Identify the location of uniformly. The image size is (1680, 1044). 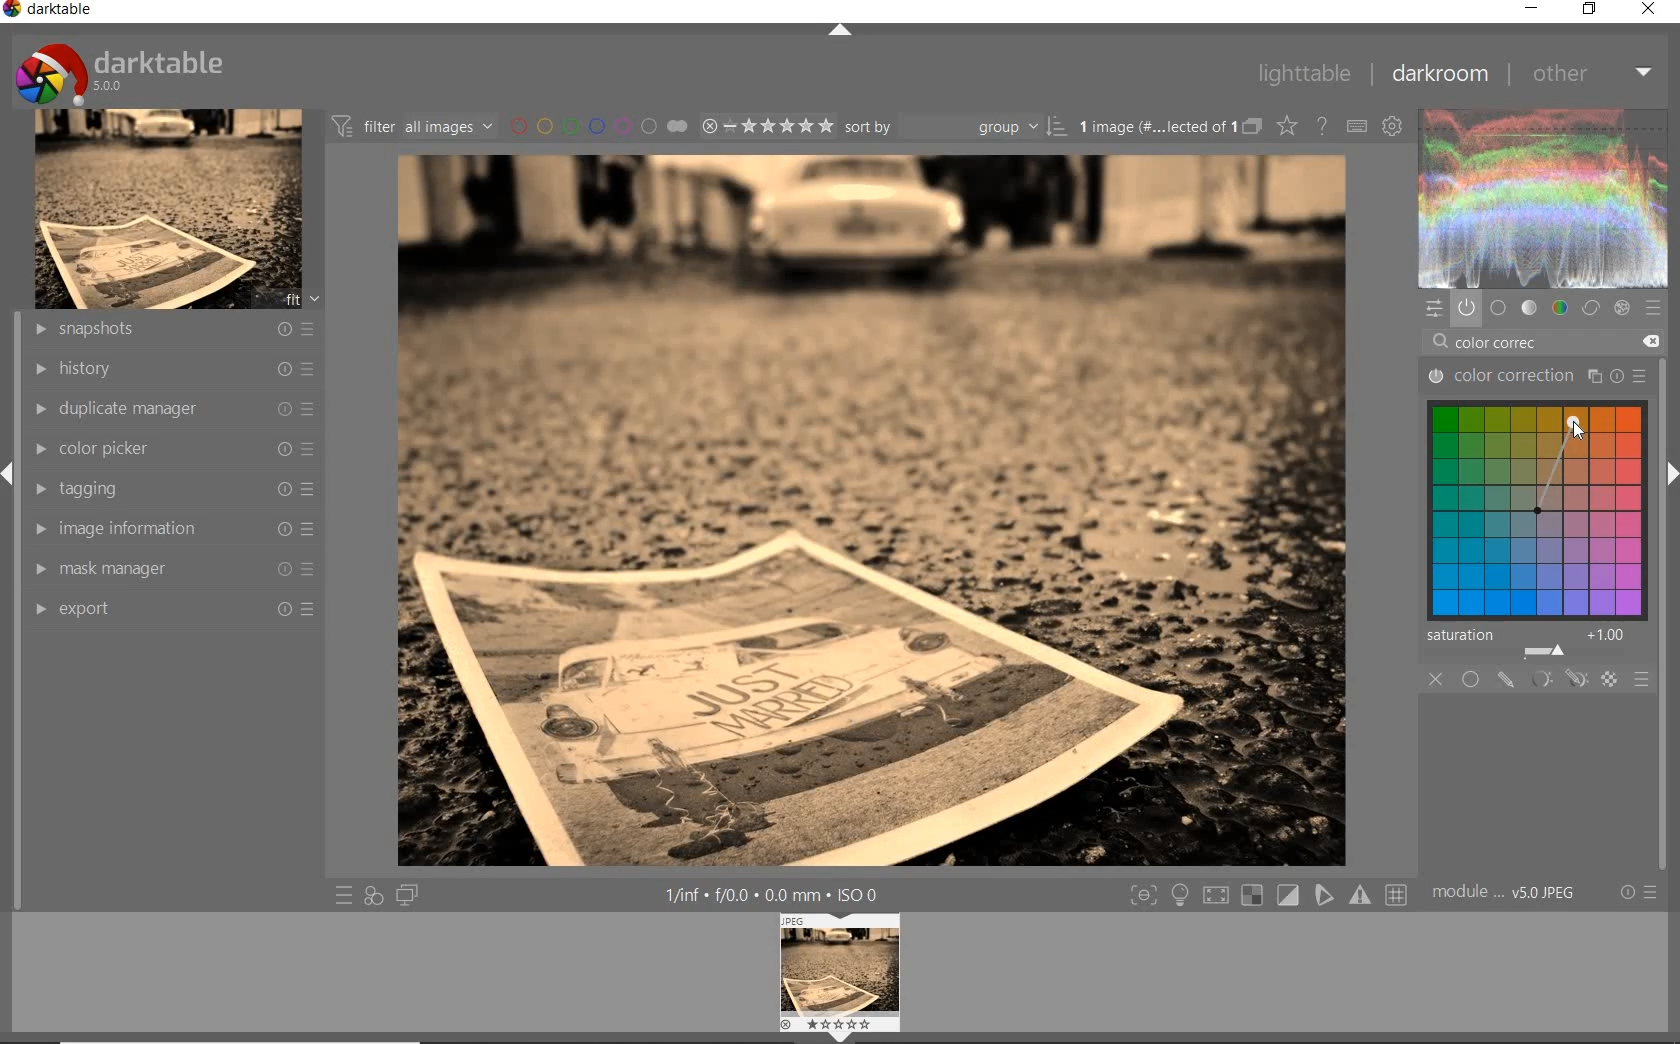
(1470, 679).